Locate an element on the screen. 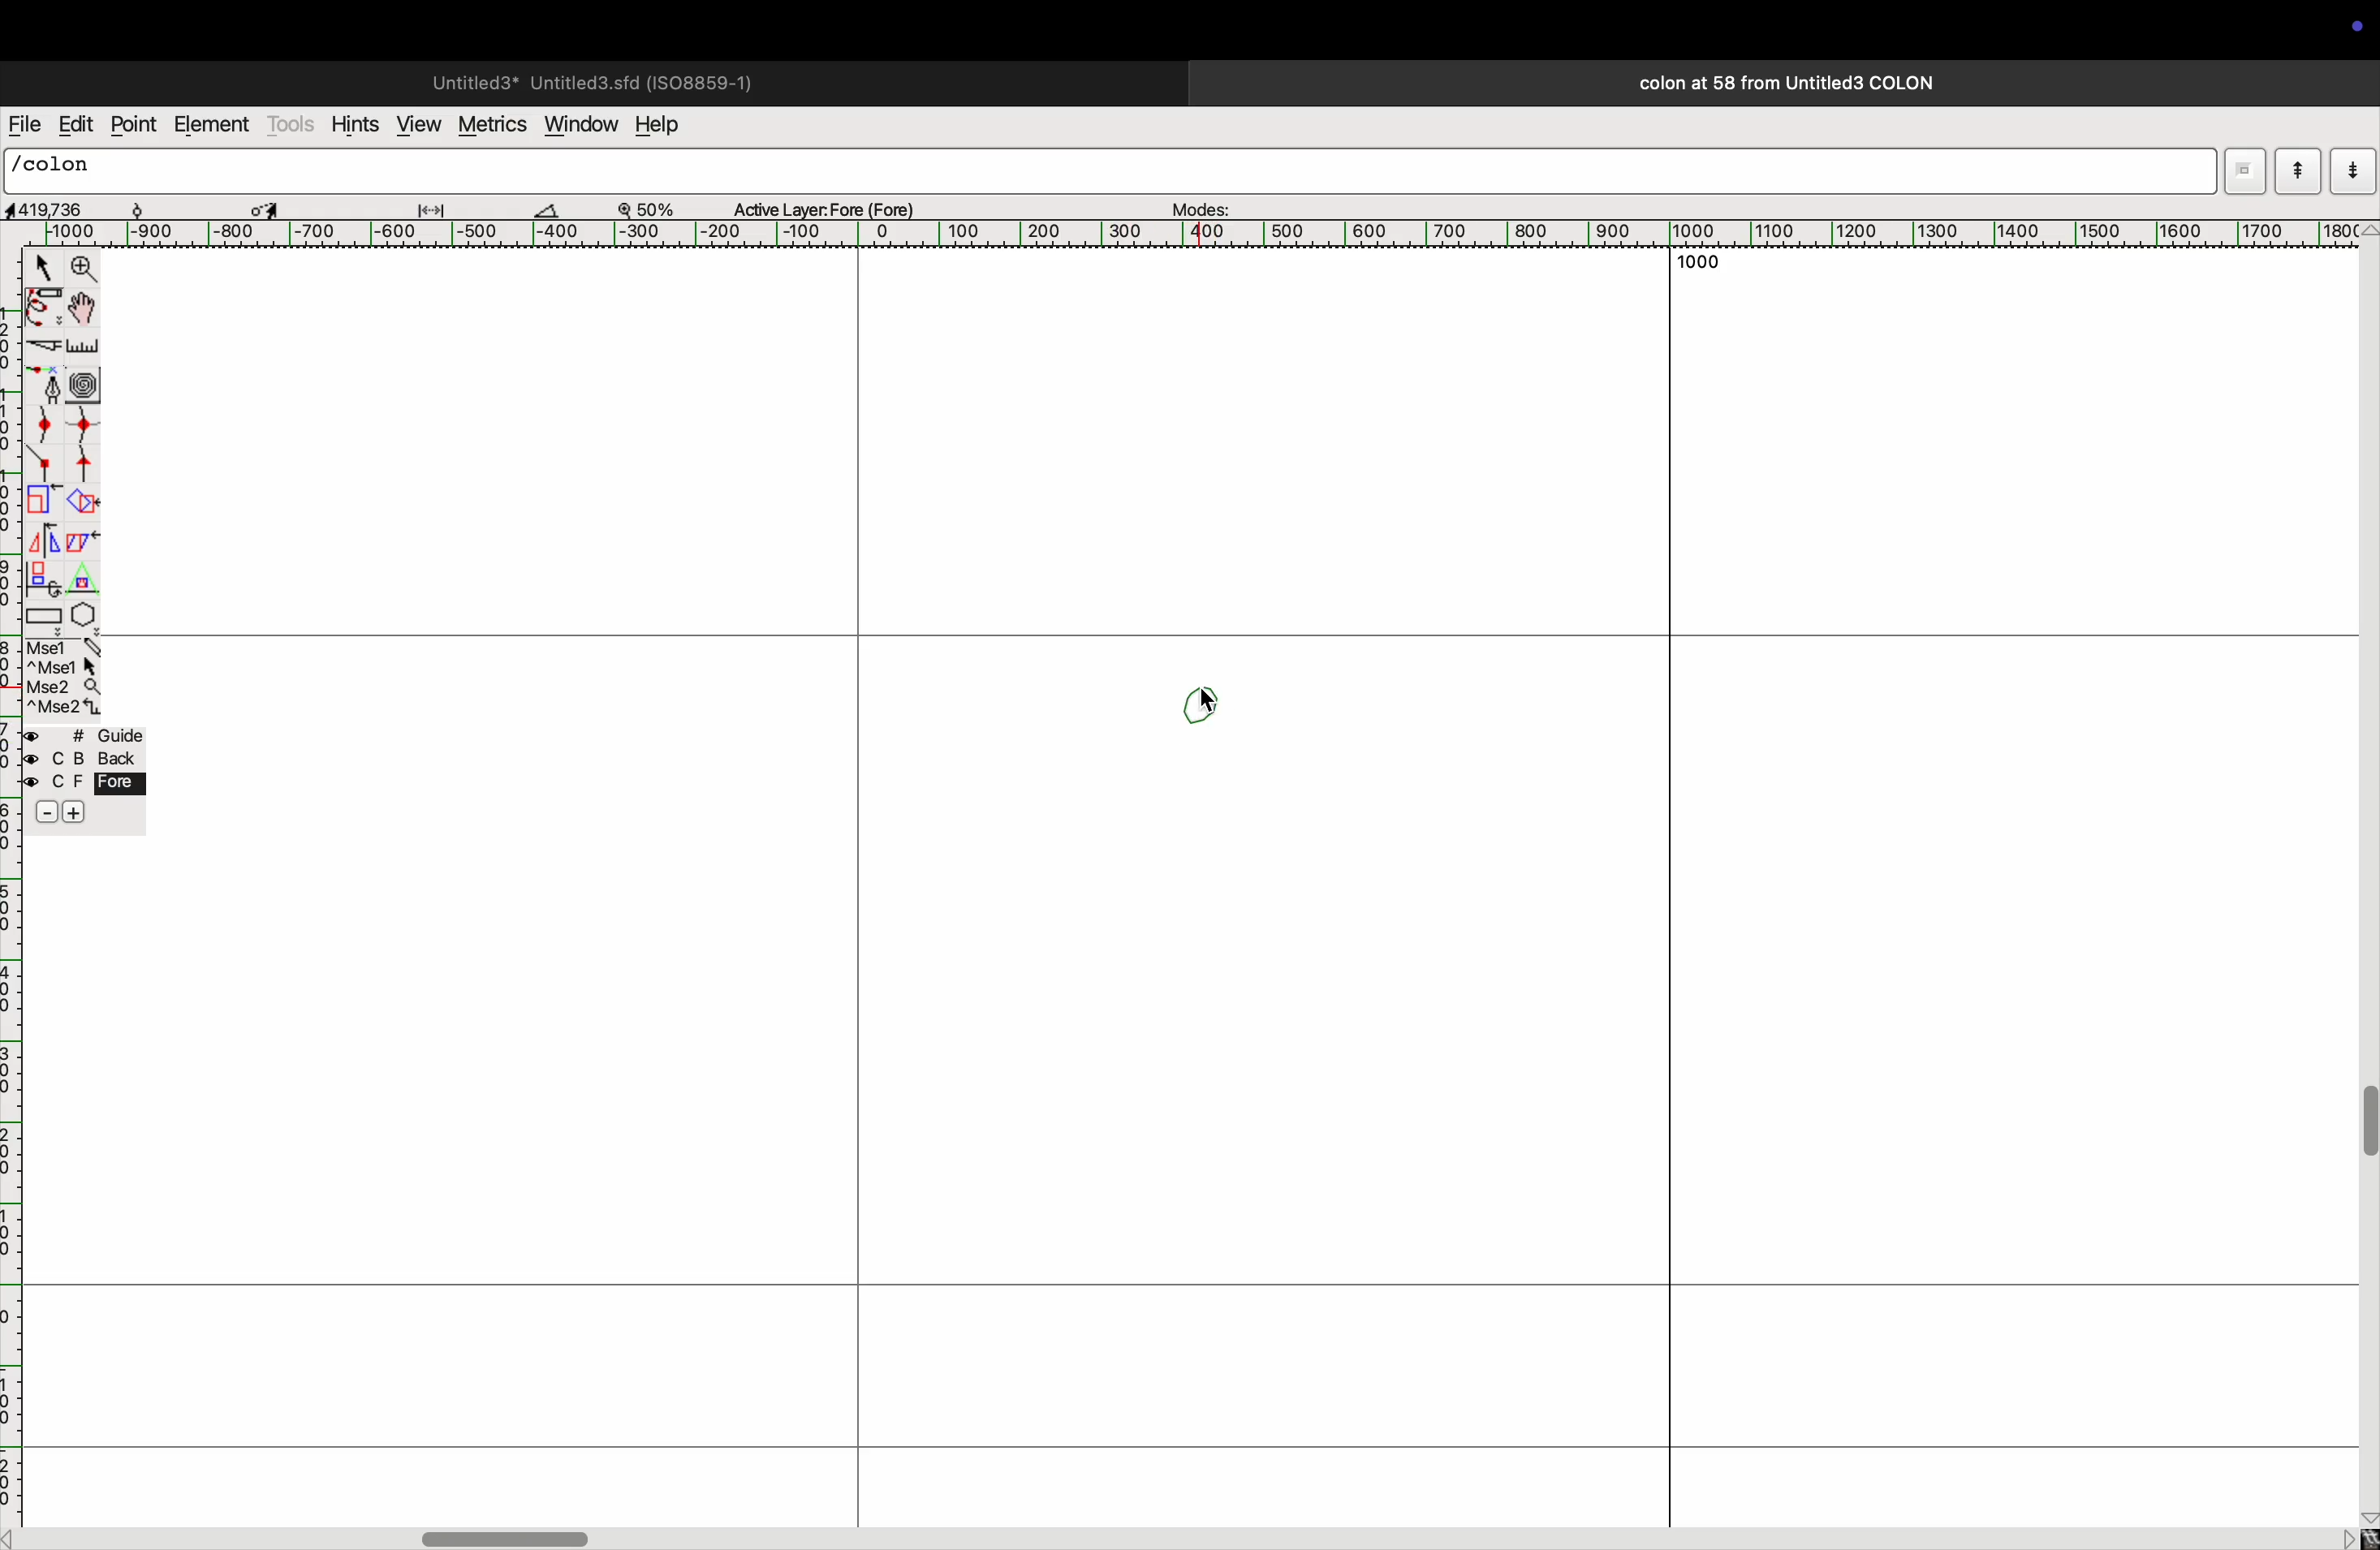  snow is located at coordinates (157, 207).